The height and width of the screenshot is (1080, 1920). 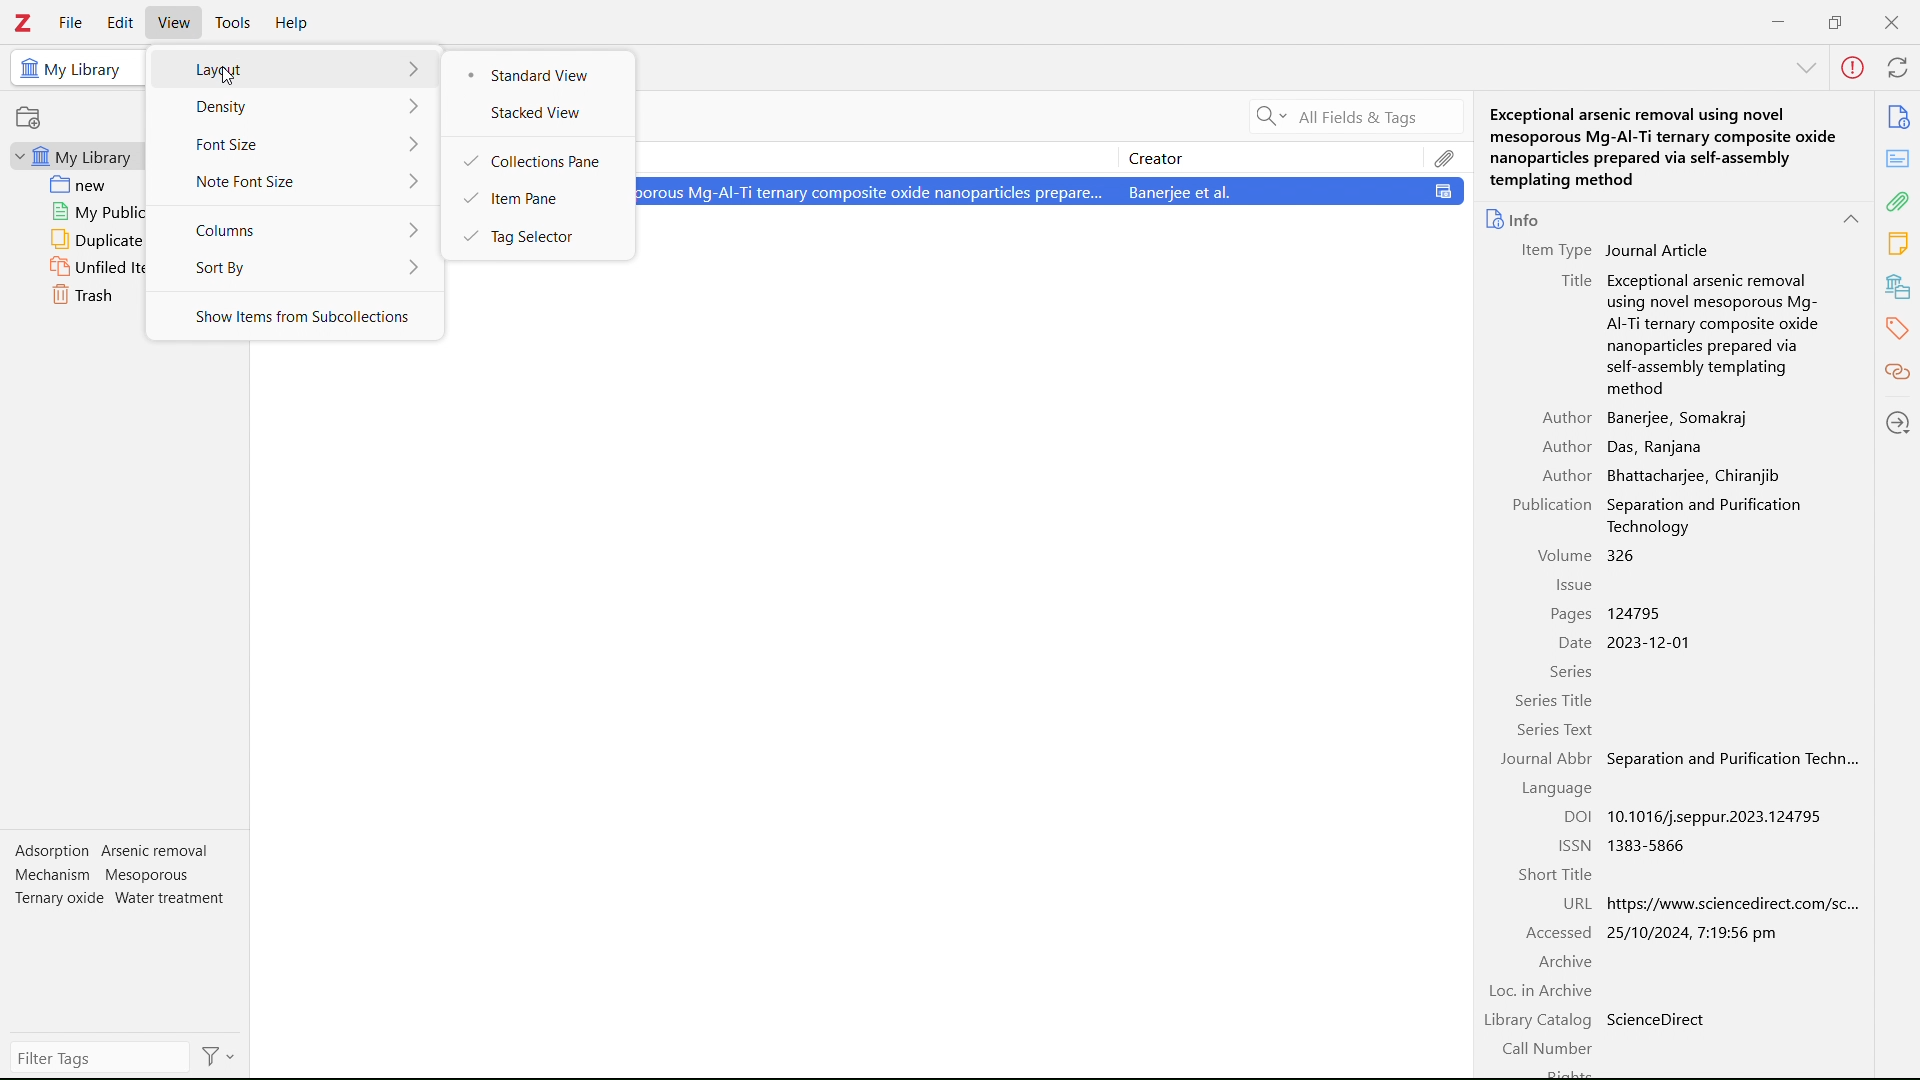 I want to click on columns, so click(x=293, y=228).